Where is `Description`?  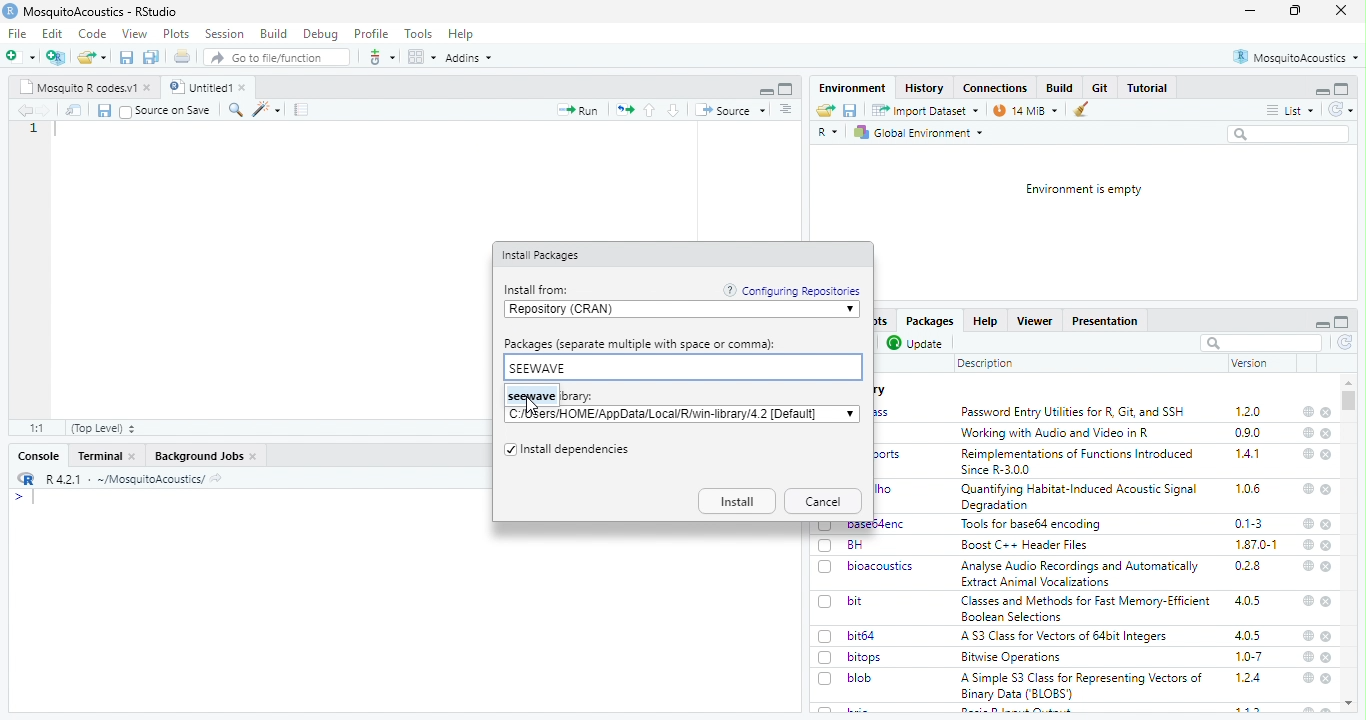
Description is located at coordinates (986, 365).